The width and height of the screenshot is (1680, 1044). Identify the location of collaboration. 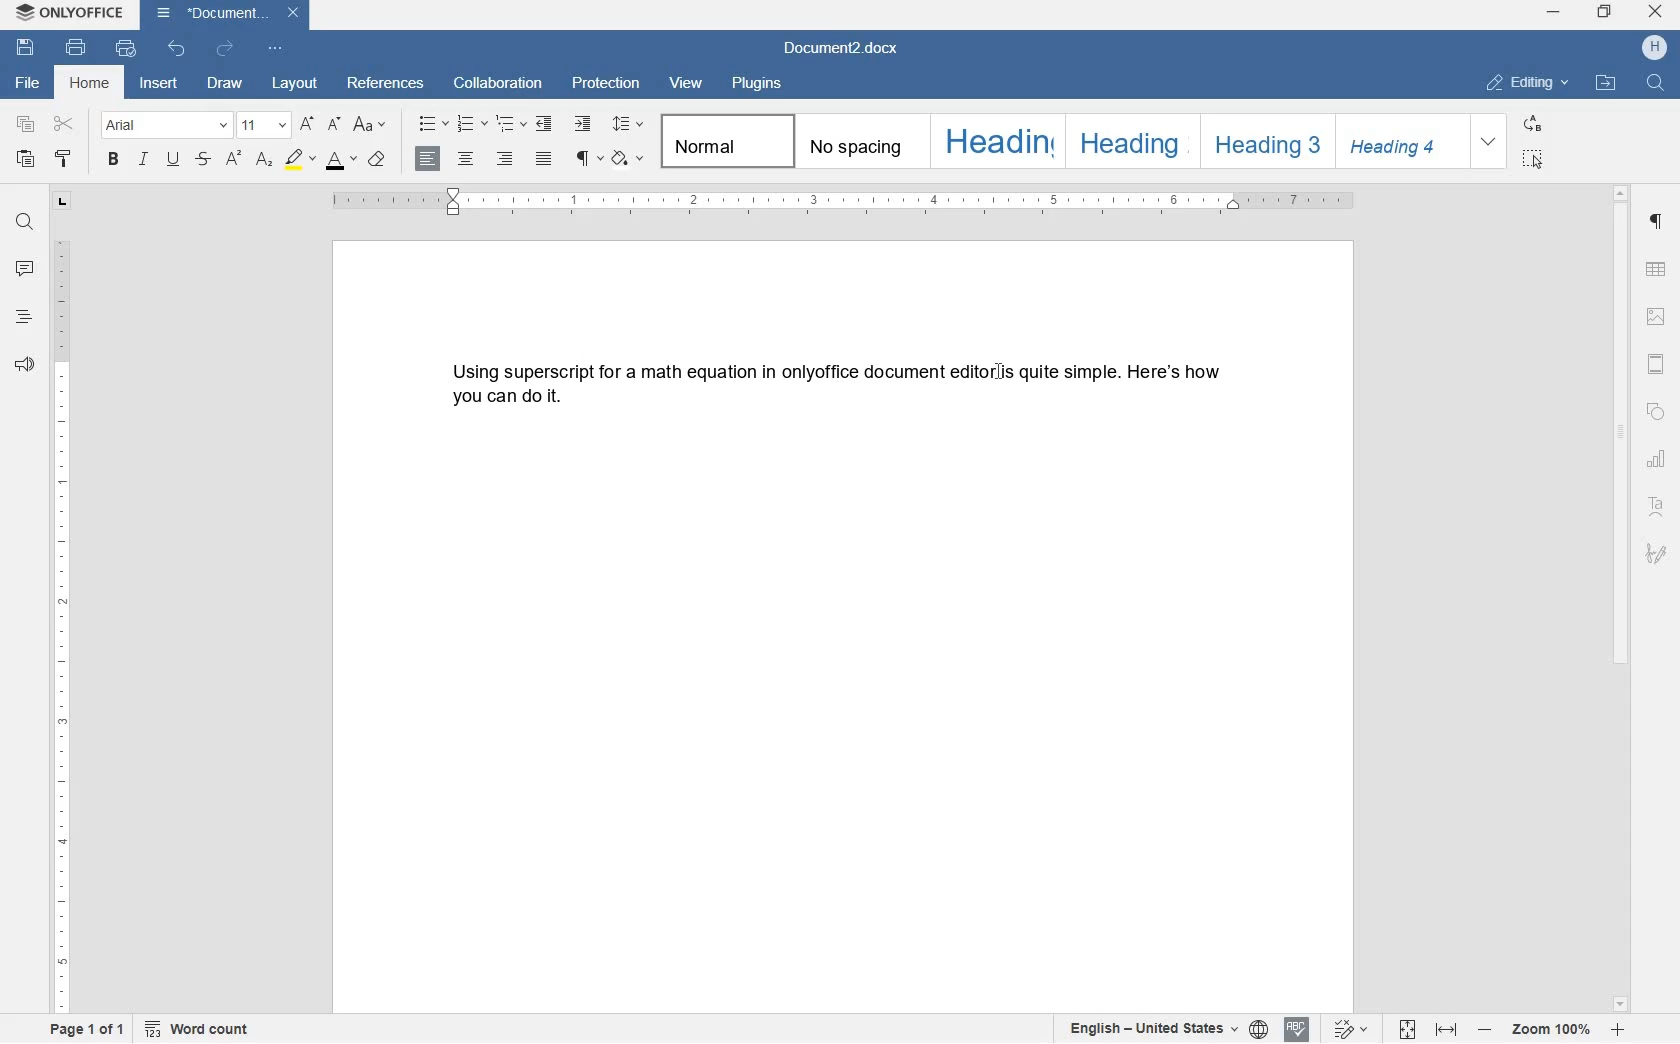
(498, 85).